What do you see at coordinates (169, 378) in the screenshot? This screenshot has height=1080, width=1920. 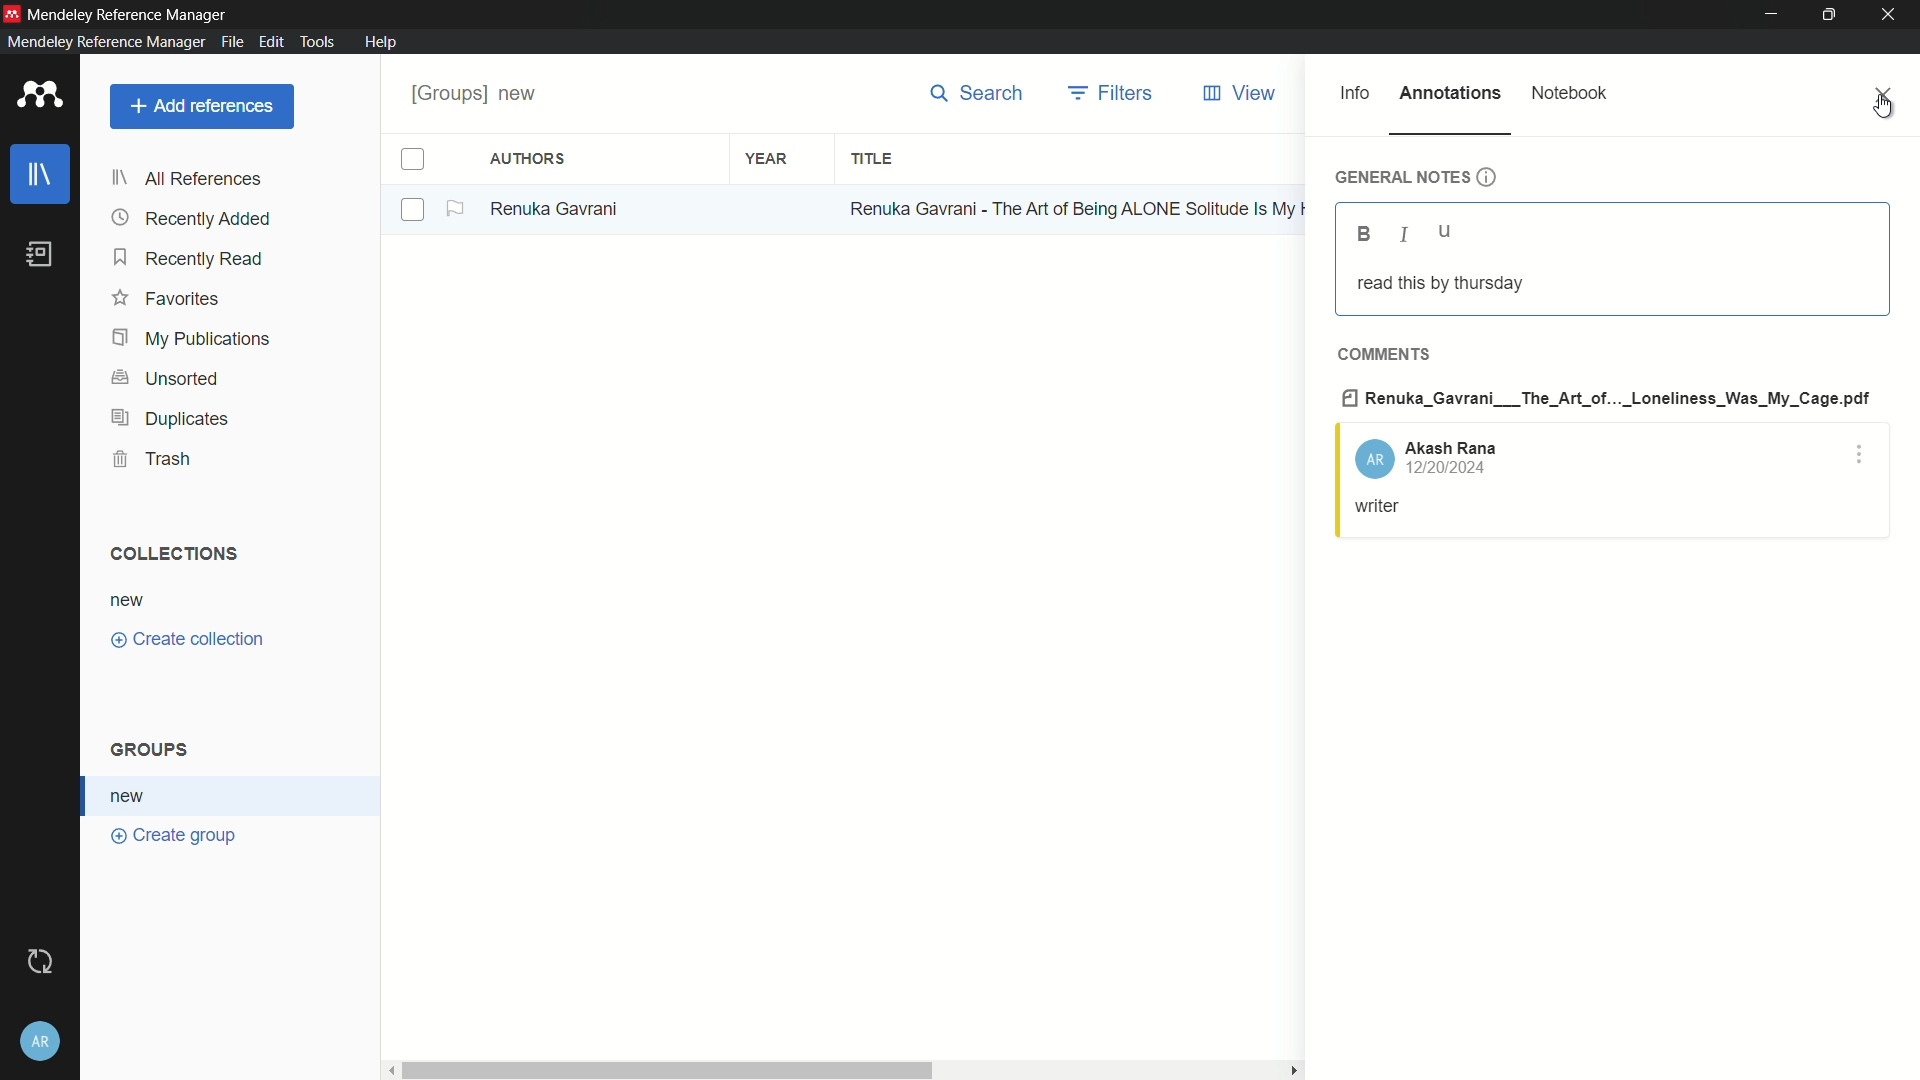 I see `unsorted` at bounding box center [169, 378].